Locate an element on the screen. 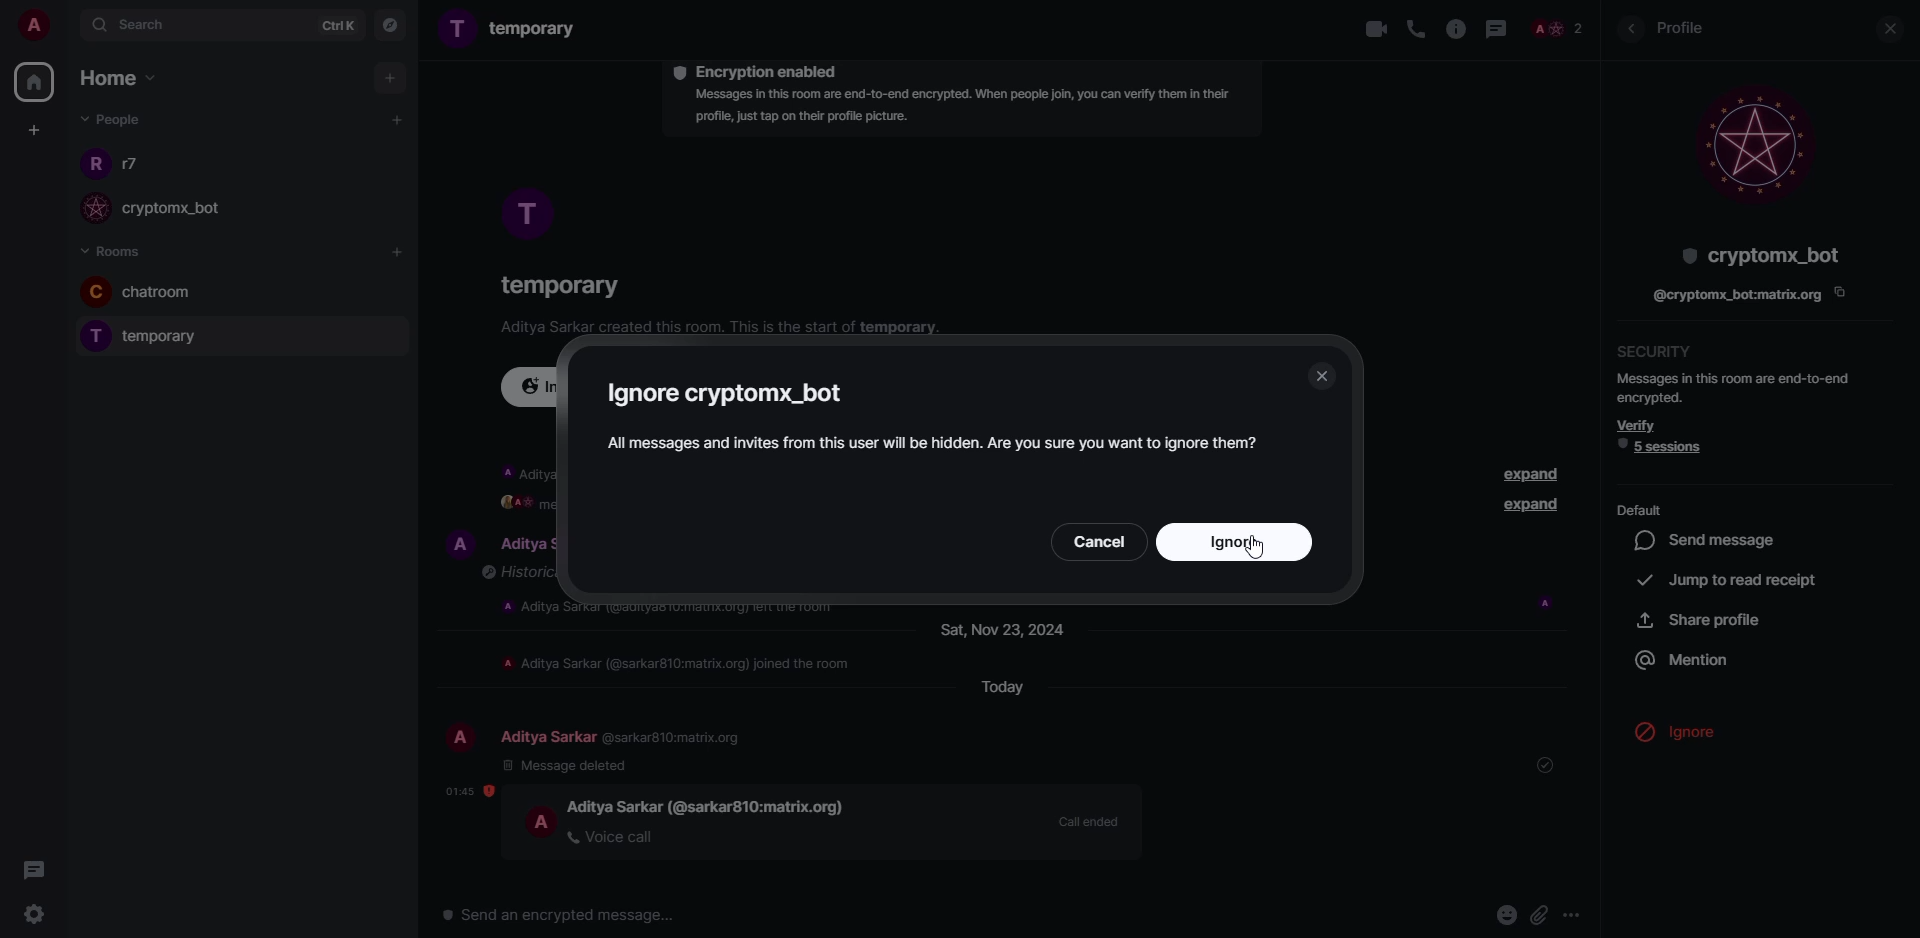  info is located at coordinates (1456, 30).